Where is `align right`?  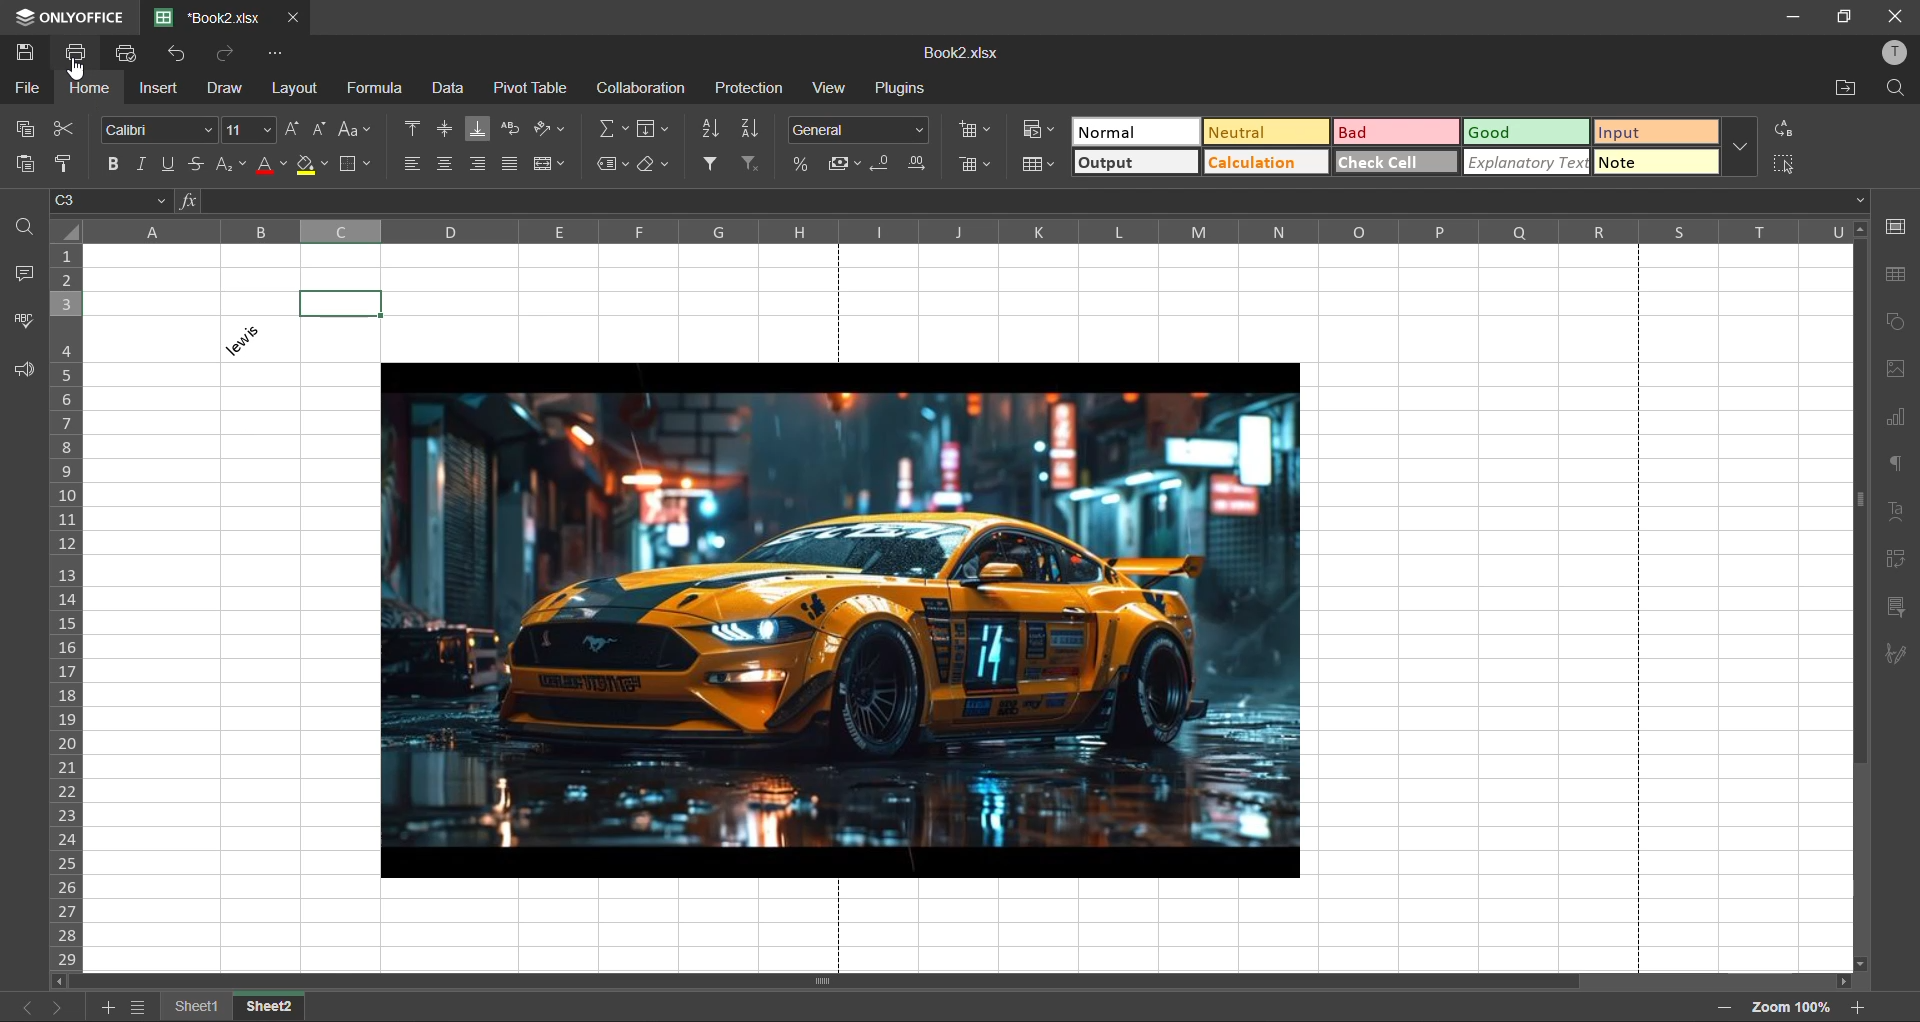
align right is located at coordinates (480, 163).